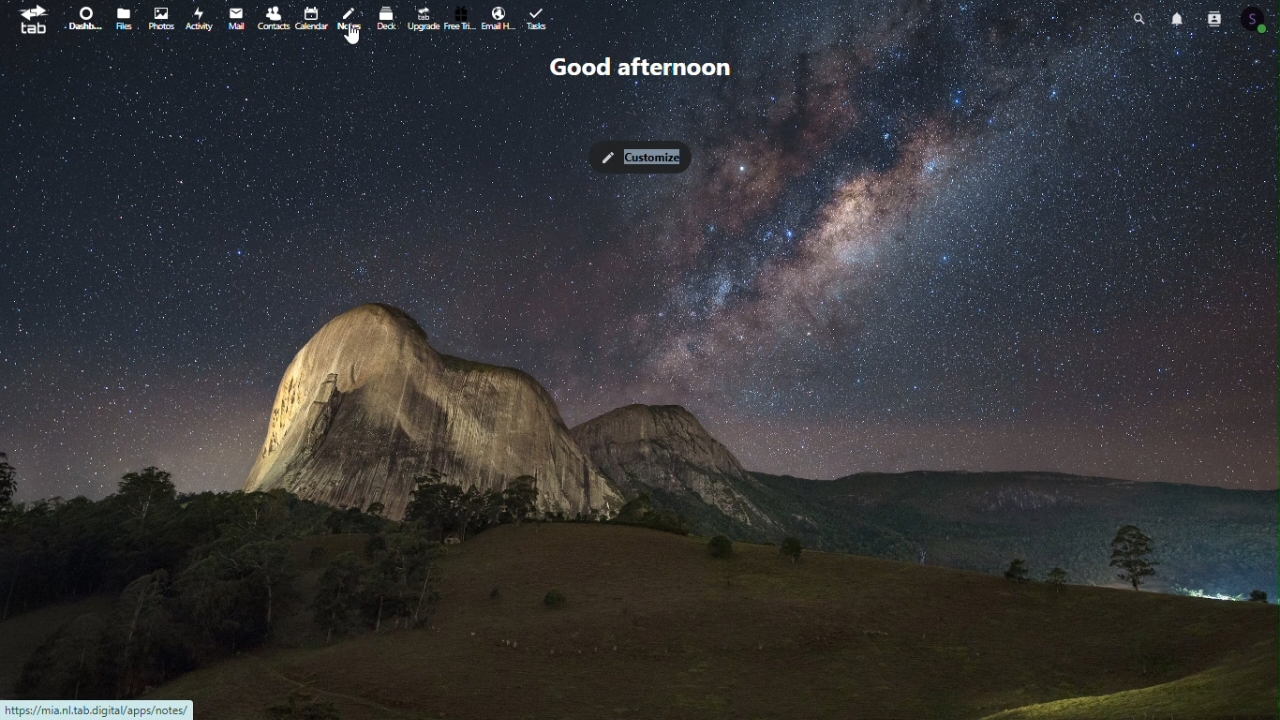 This screenshot has width=1280, height=720. I want to click on URL, so click(104, 708).